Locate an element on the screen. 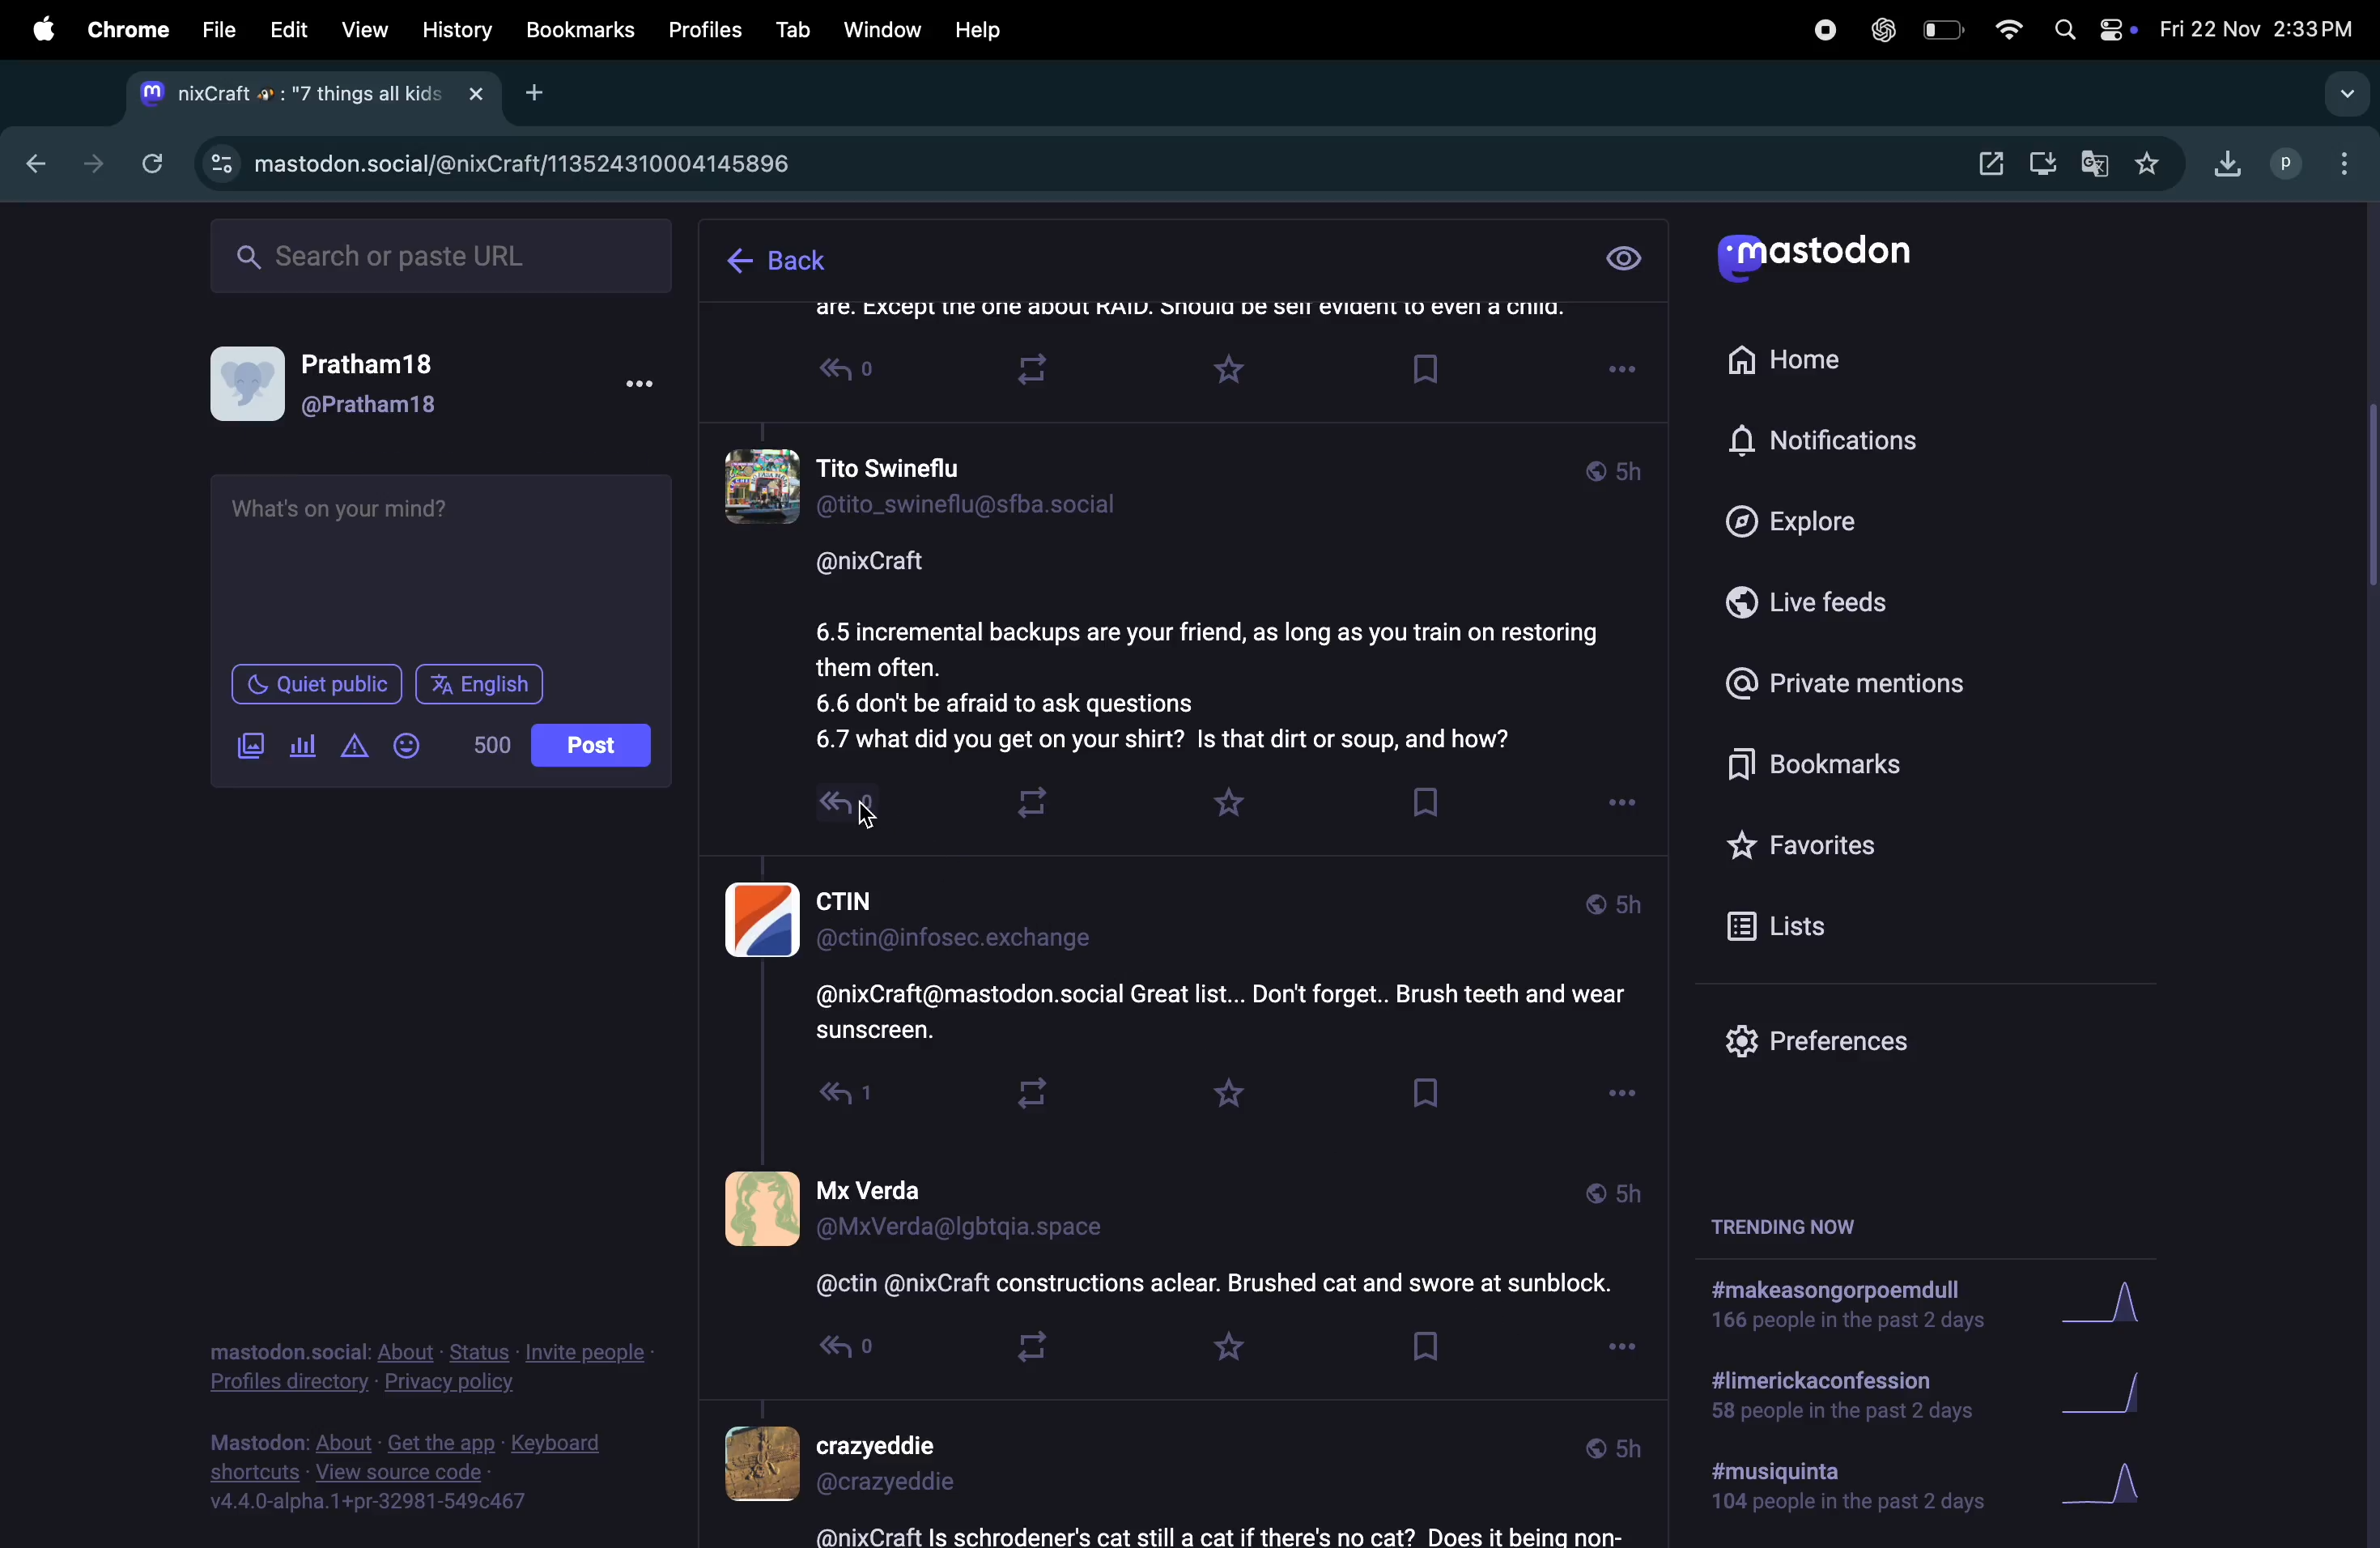  favourites is located at coordinates (1867, 850).